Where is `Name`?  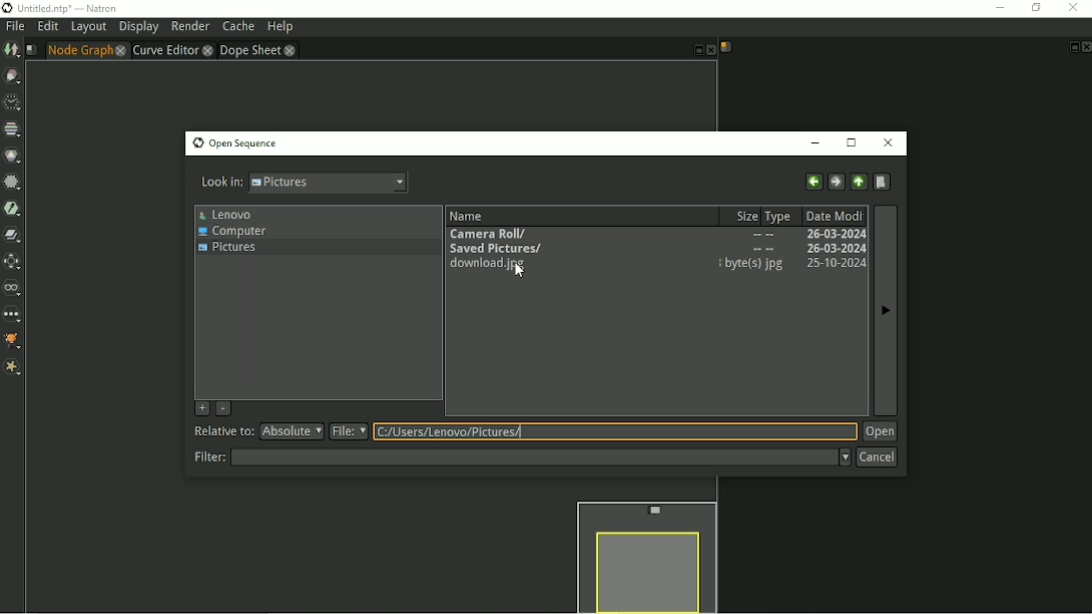
Name is located at coordinates (508, 215).